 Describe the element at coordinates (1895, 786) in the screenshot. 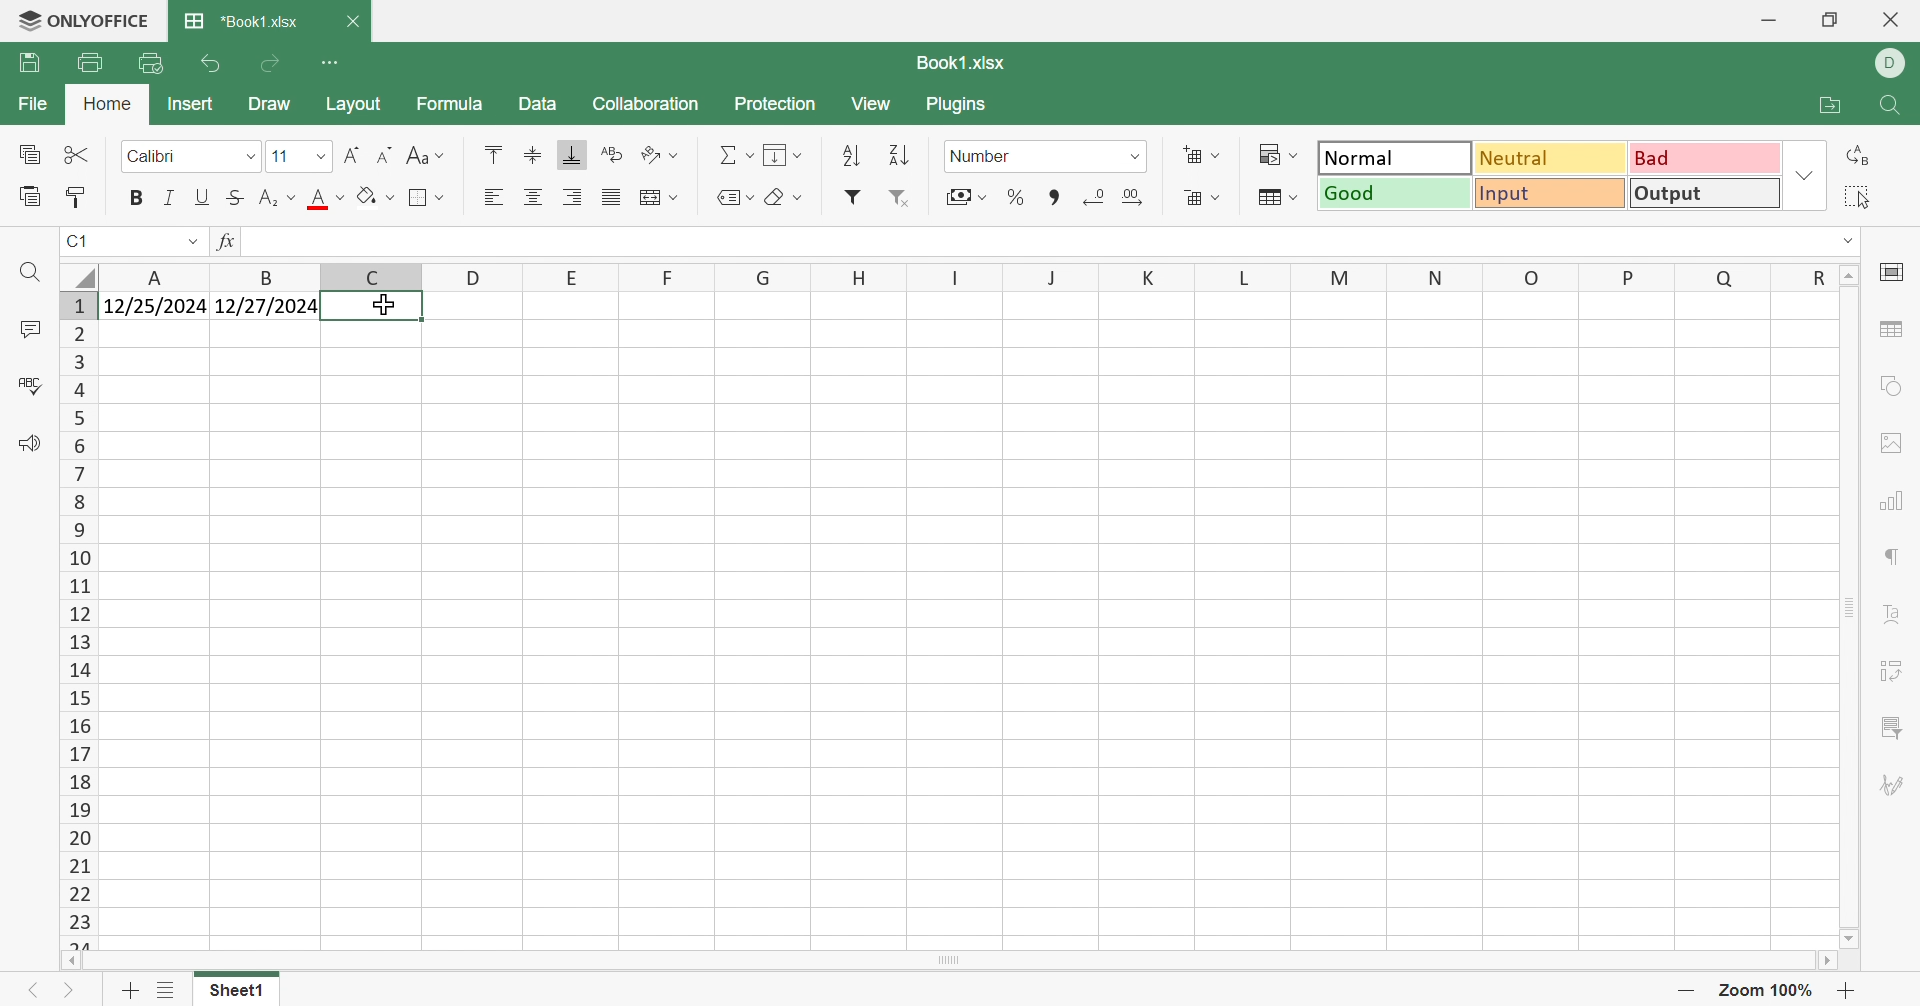

I see `Signature settings` at that location.